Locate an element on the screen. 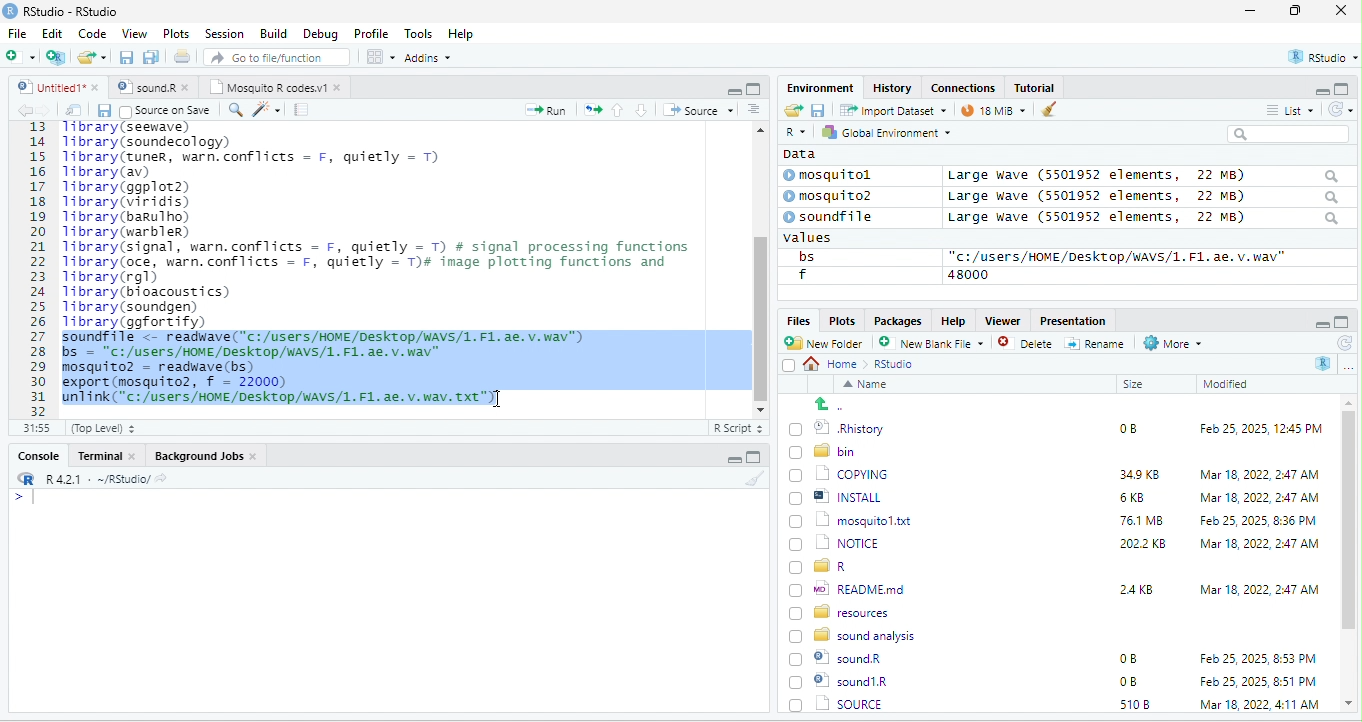  1 mosquitol.txt is located at coordinates (844, 519).